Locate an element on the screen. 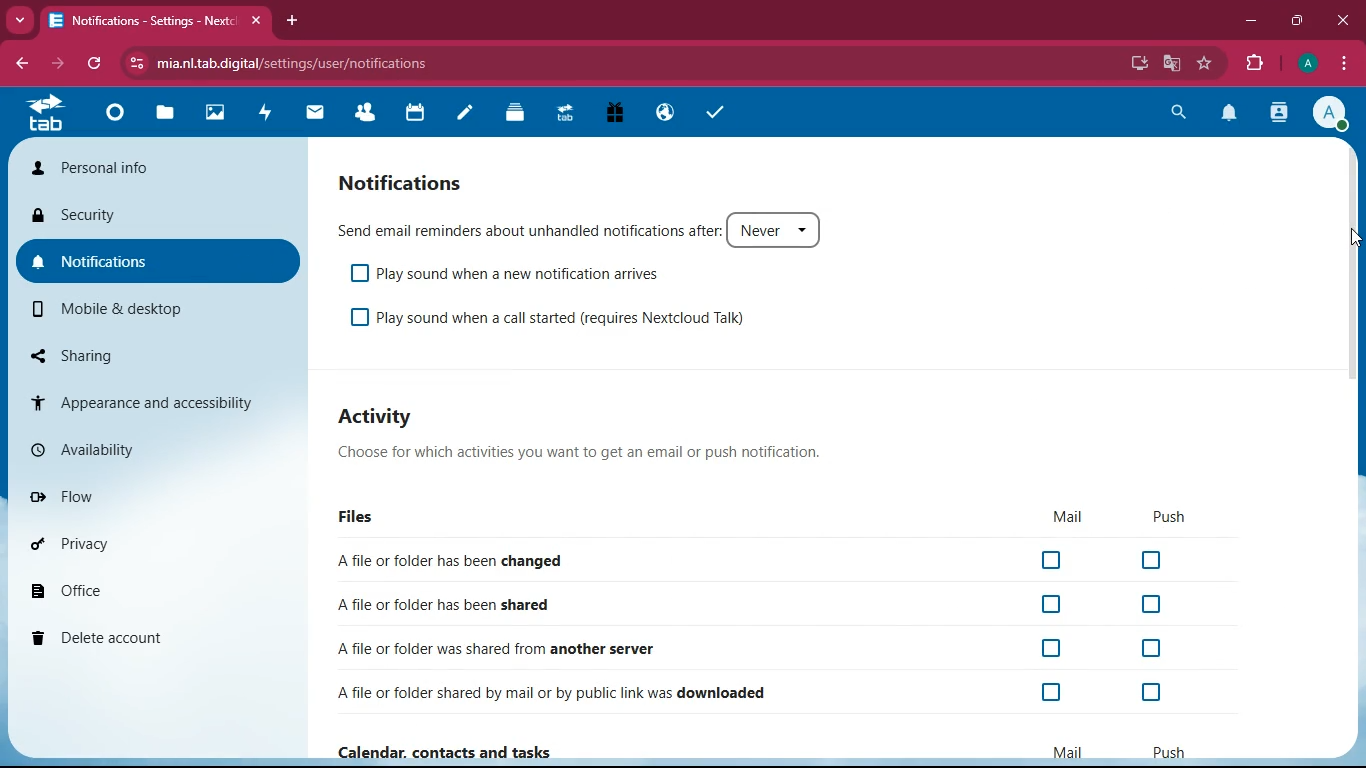 This screenshot has height=768, width=1366. privacy is located at coordinates (155, 539).